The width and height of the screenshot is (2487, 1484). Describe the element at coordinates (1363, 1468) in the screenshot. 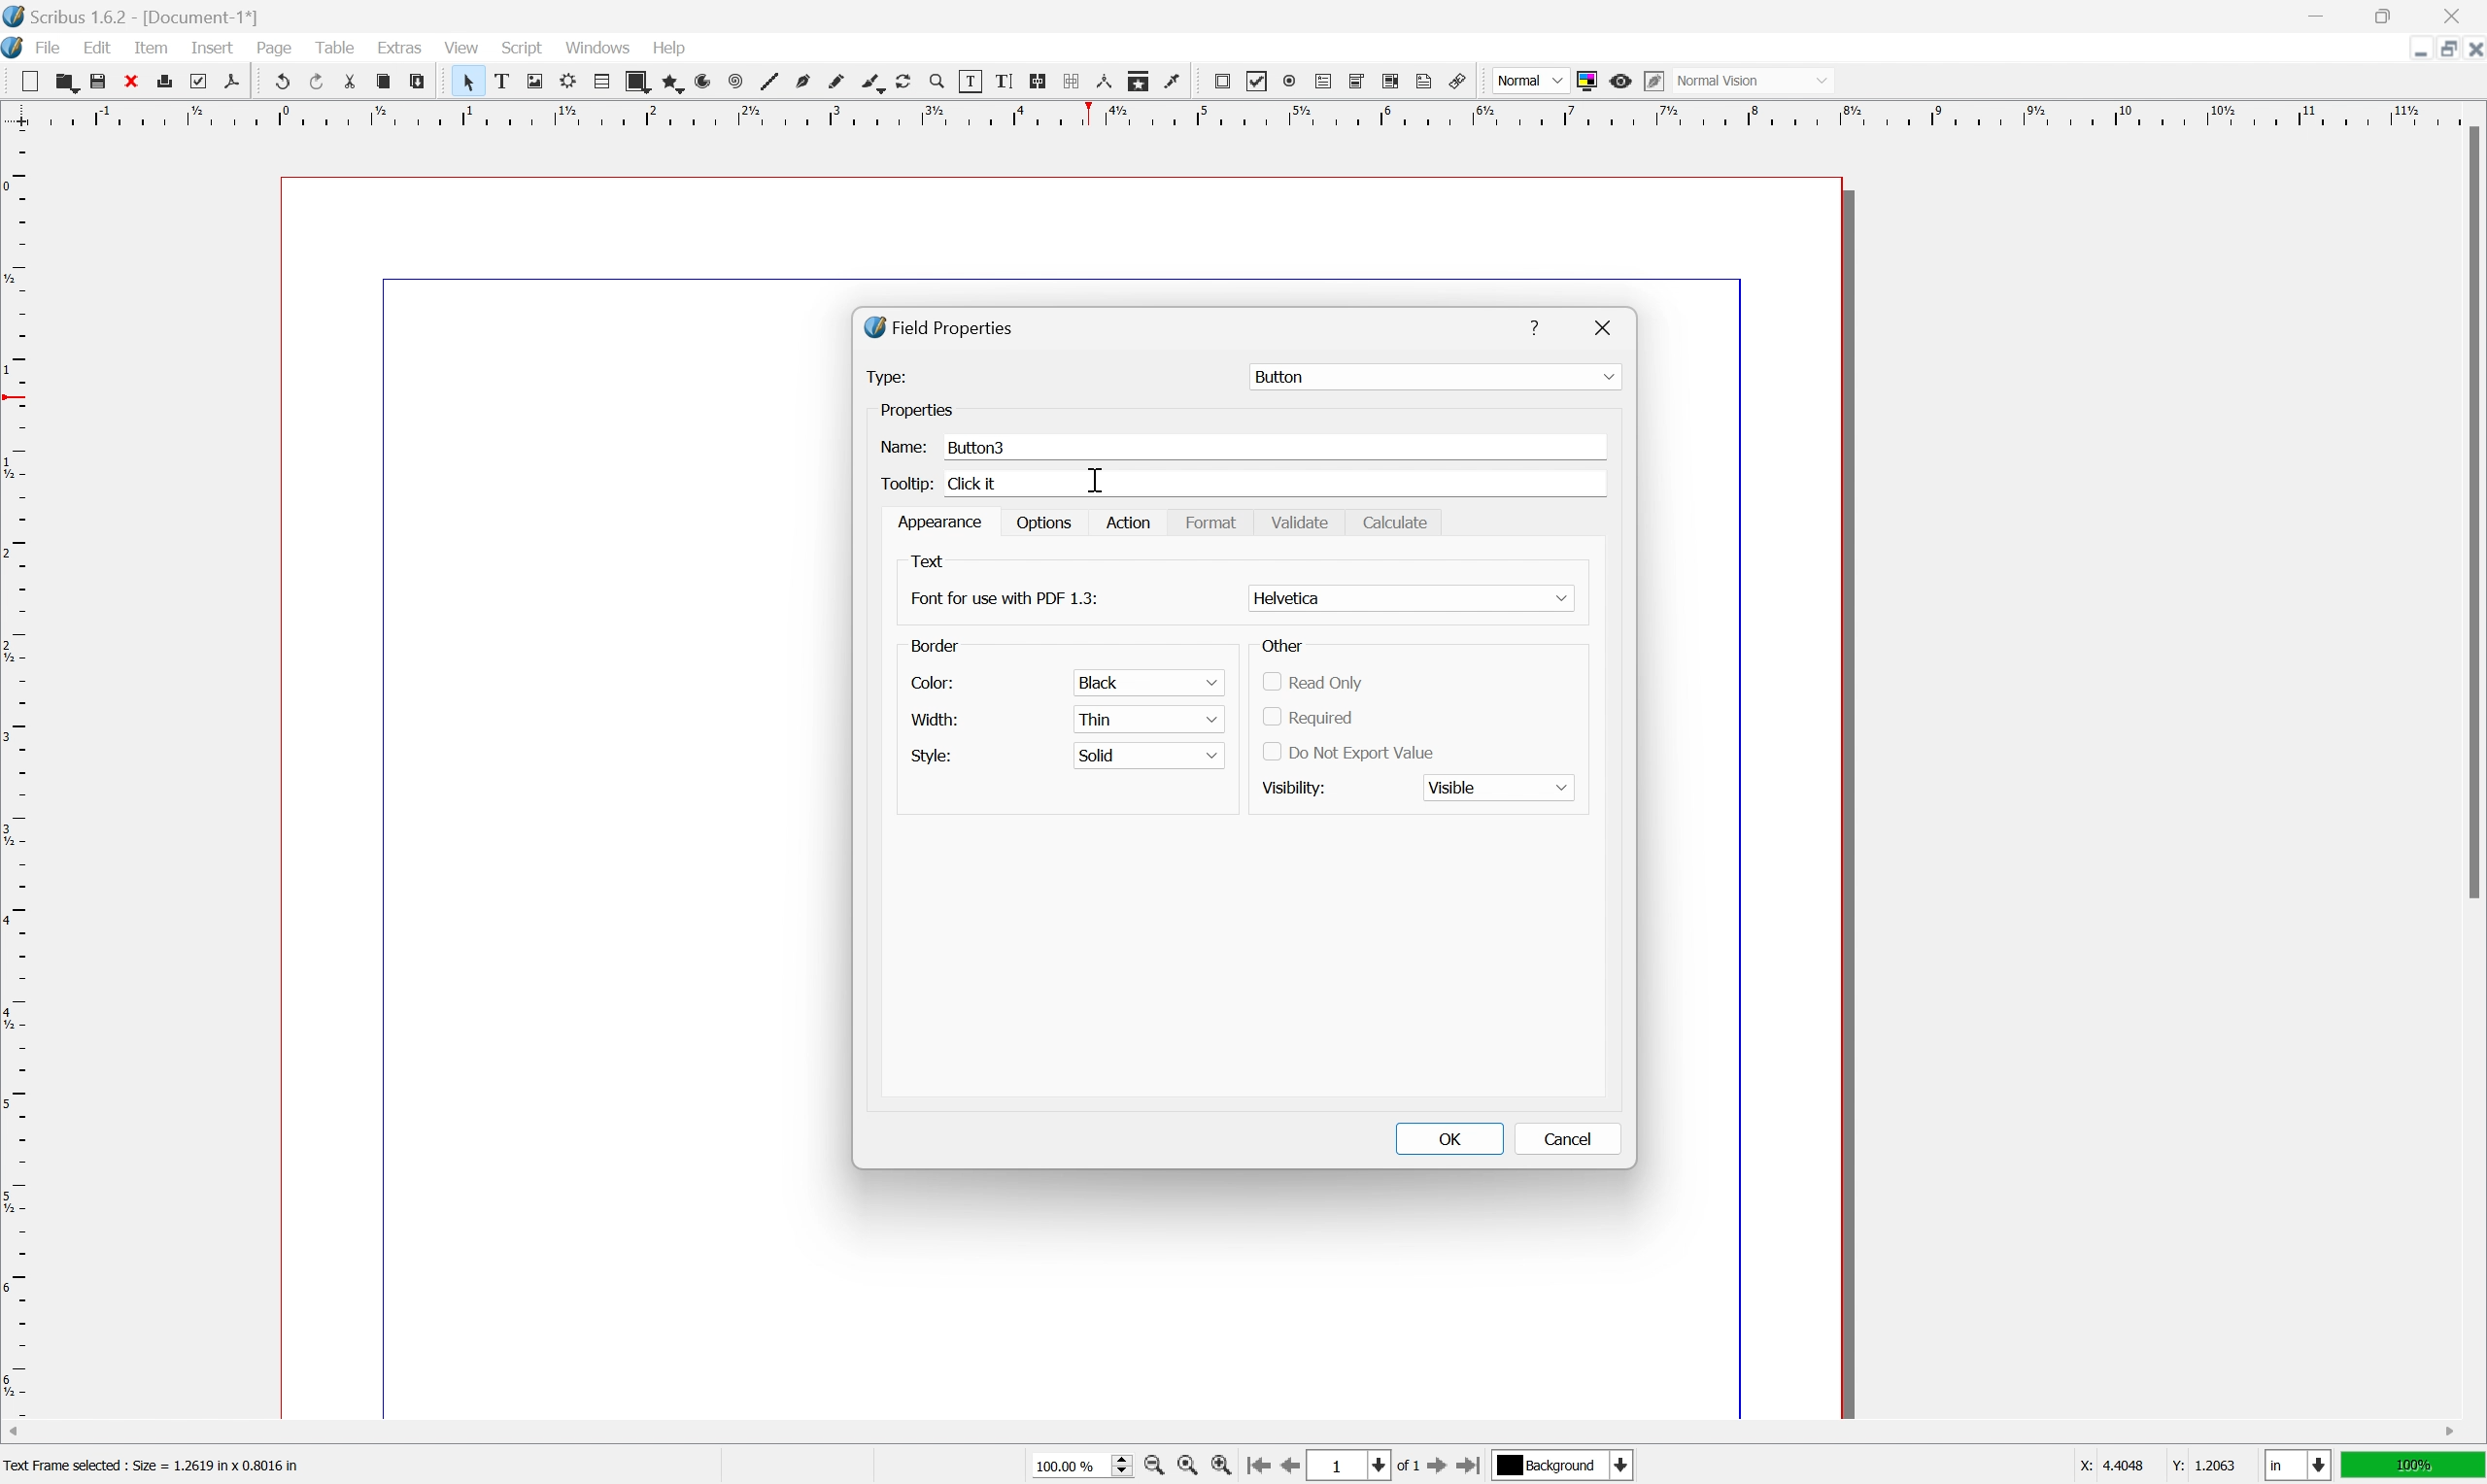

I see `select current page` at that location.